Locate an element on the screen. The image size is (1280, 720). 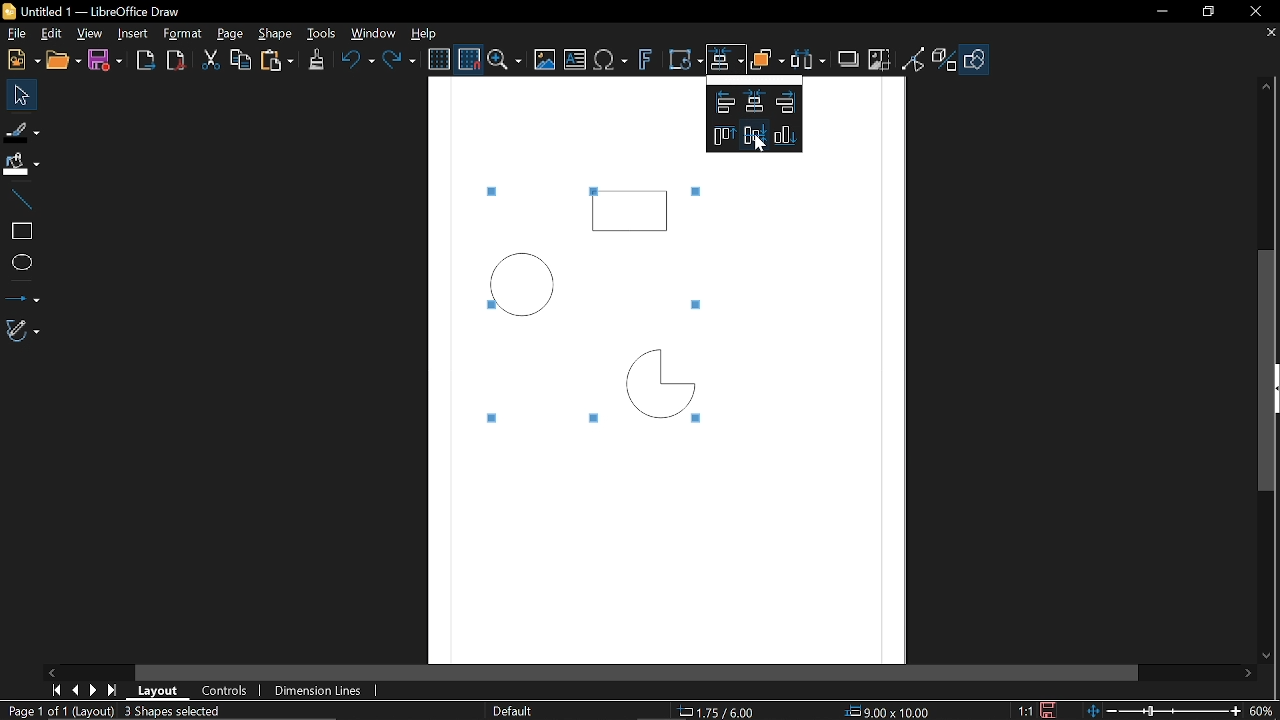
Select at least three objects to distribute is located at coordinates (810, 61).